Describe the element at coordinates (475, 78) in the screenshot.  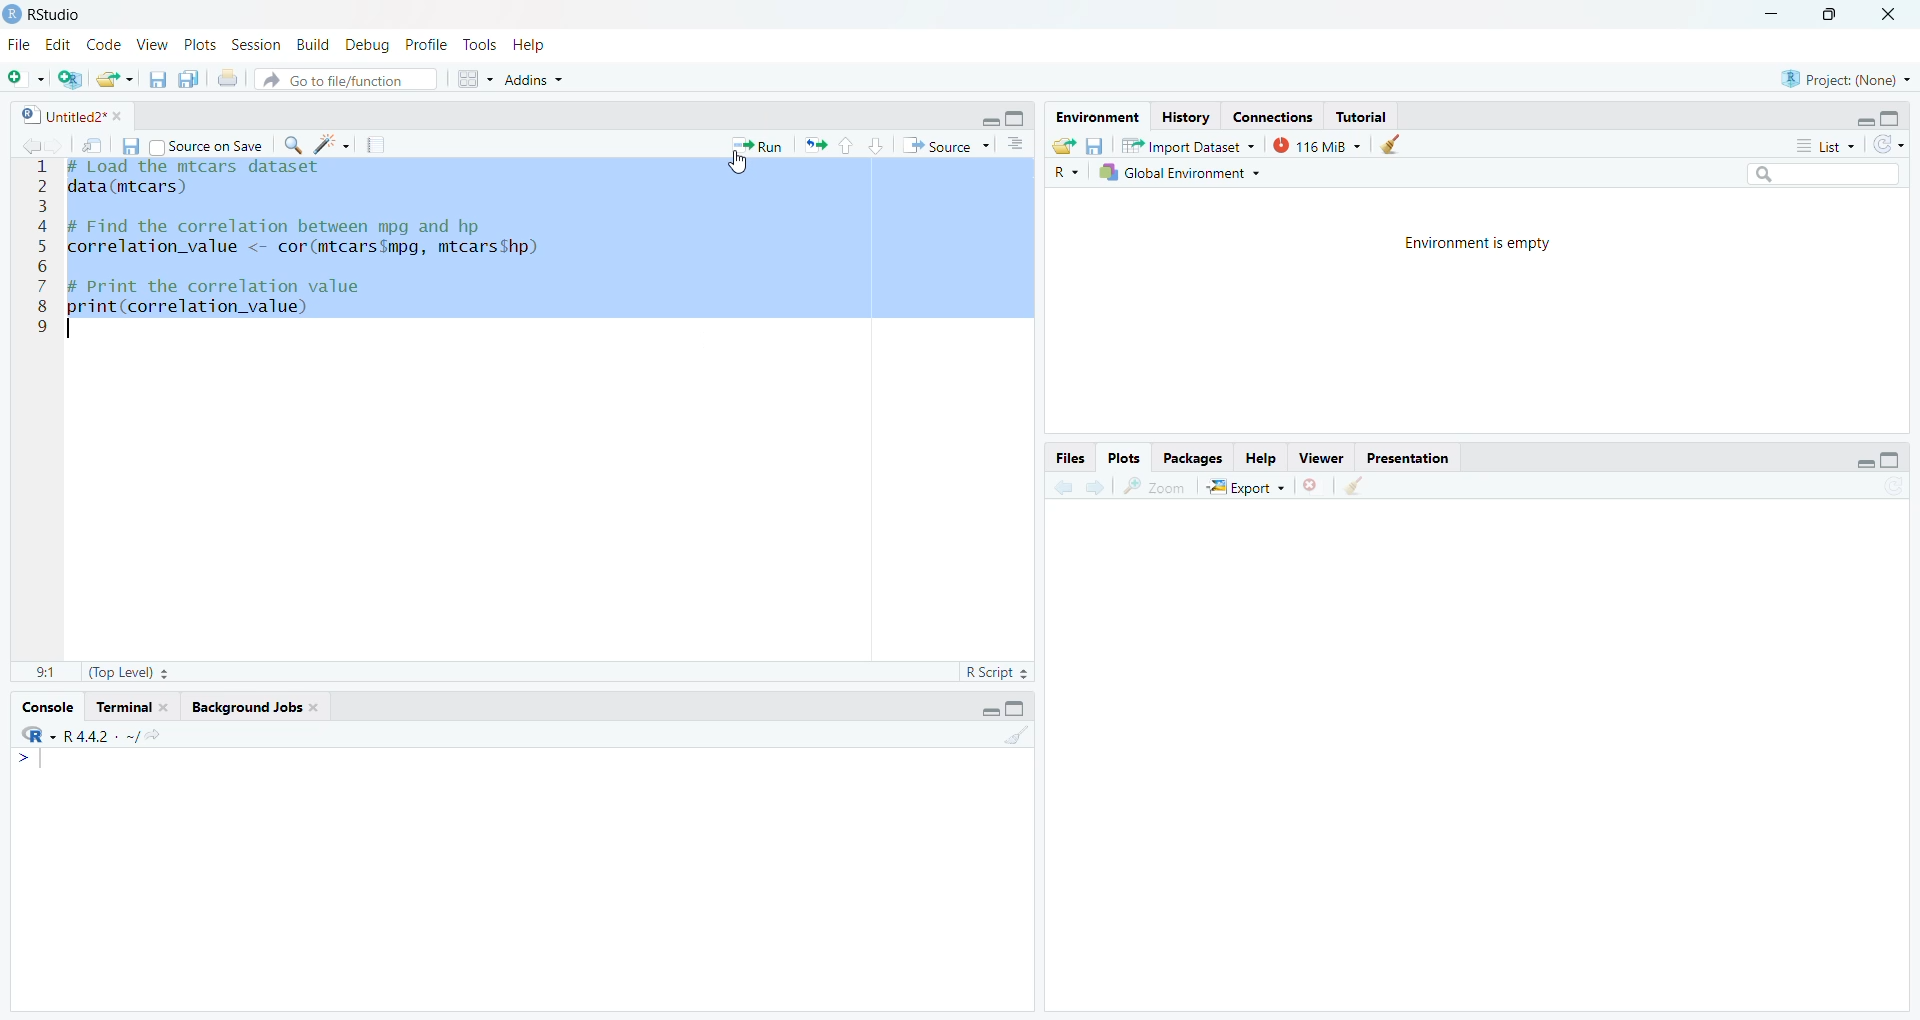
I see `Workspace panes` at that location.